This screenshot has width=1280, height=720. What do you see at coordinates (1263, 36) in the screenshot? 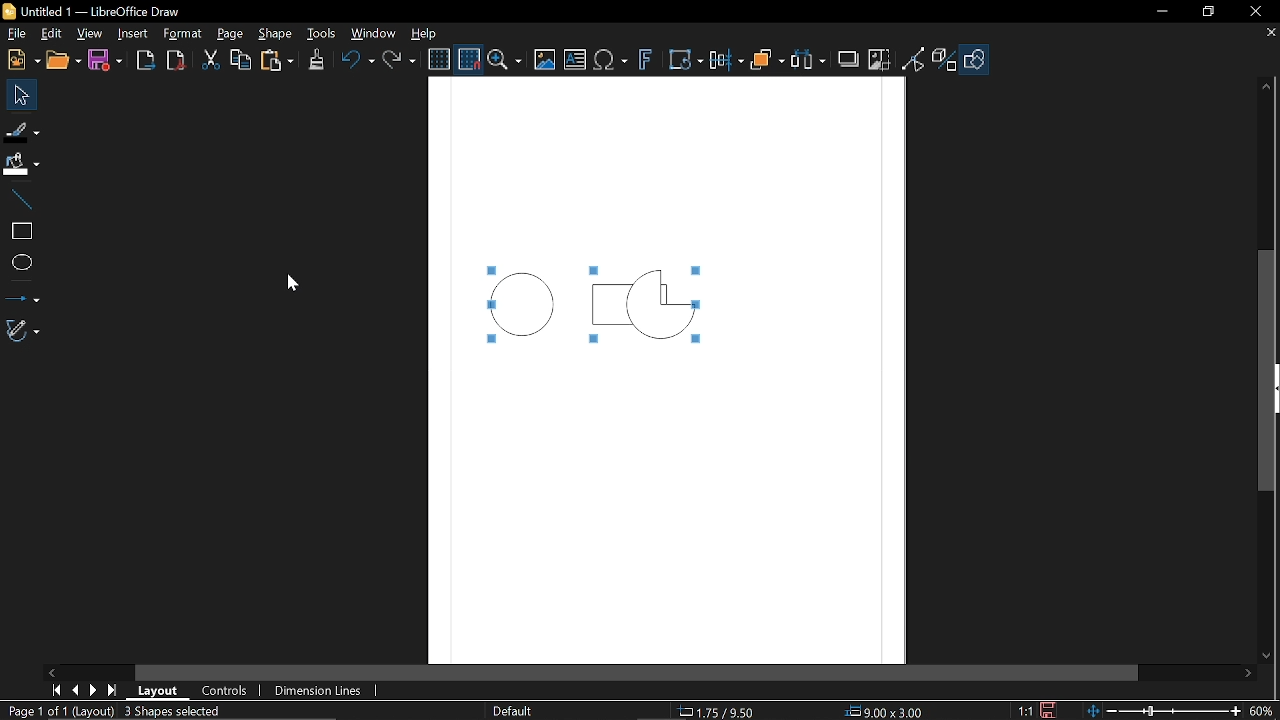
I see `CLOSE` at bounding box center [1263, 36].